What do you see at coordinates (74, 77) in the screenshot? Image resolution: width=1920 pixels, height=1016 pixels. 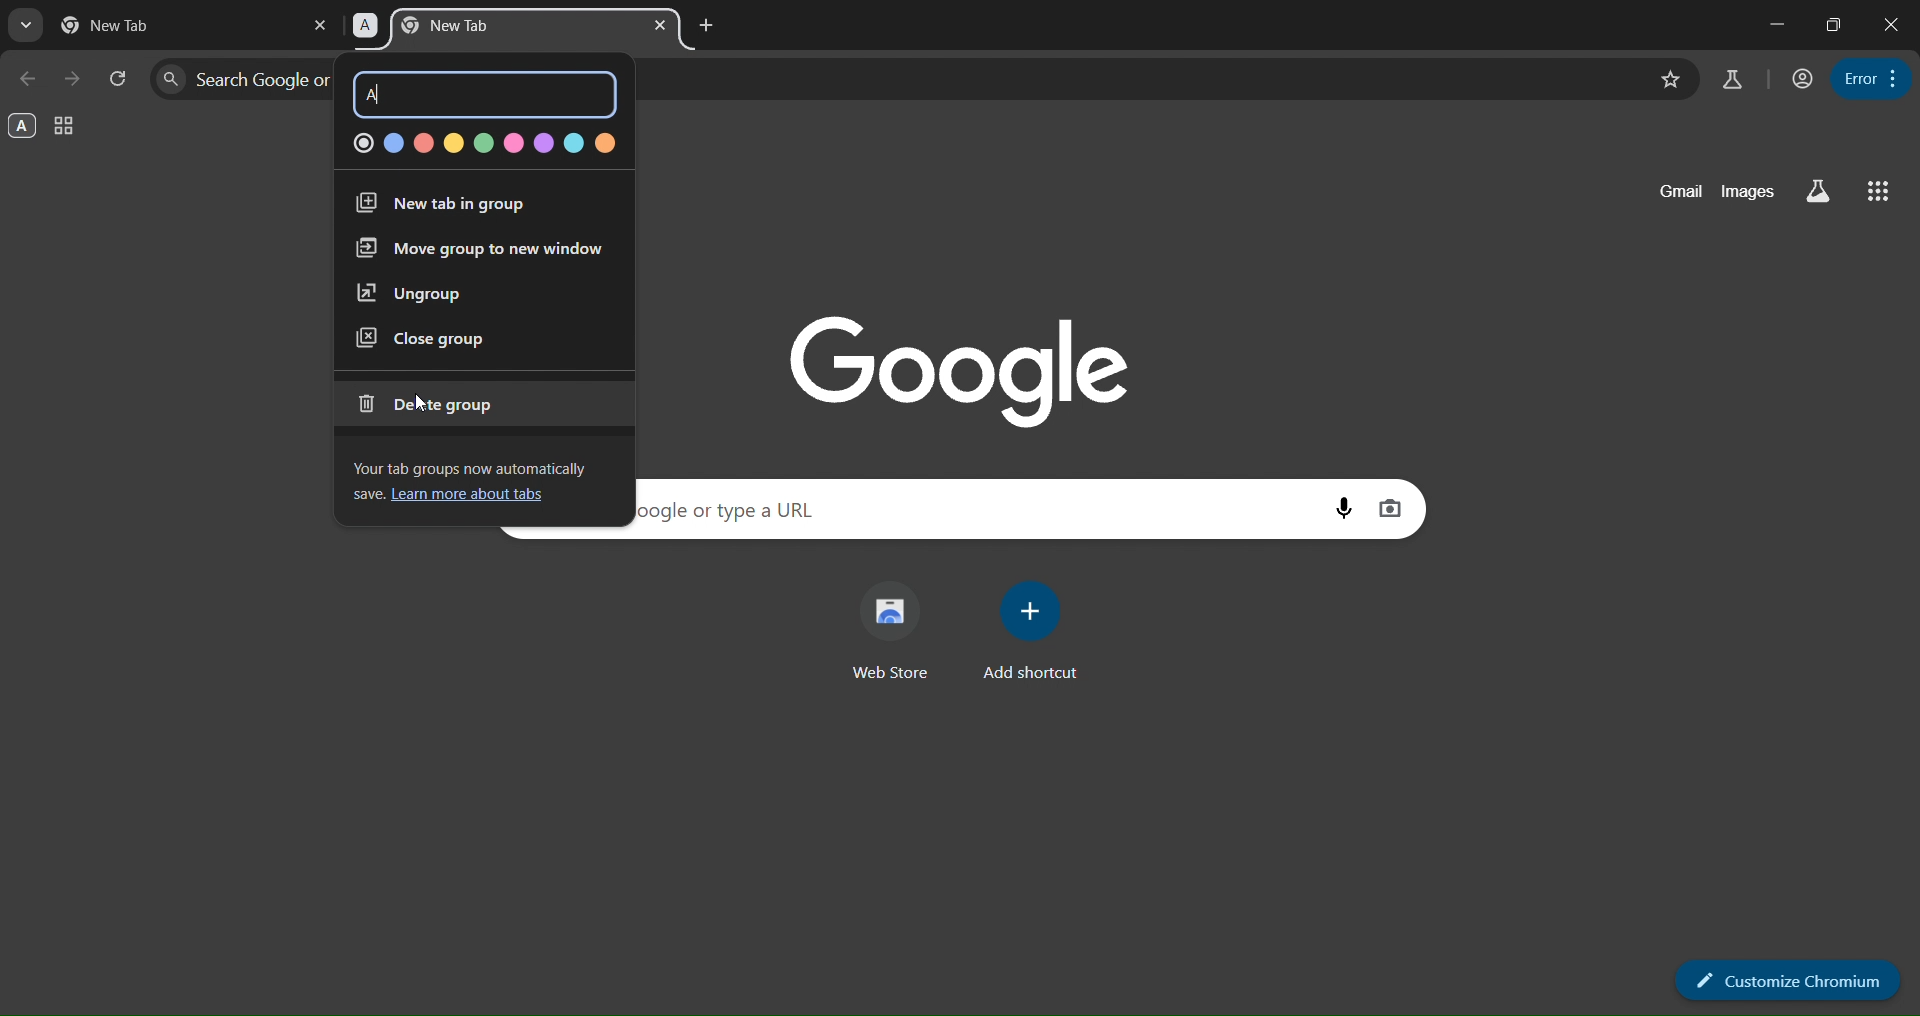 I see `go forward one page` at bounding box center [74, 77].